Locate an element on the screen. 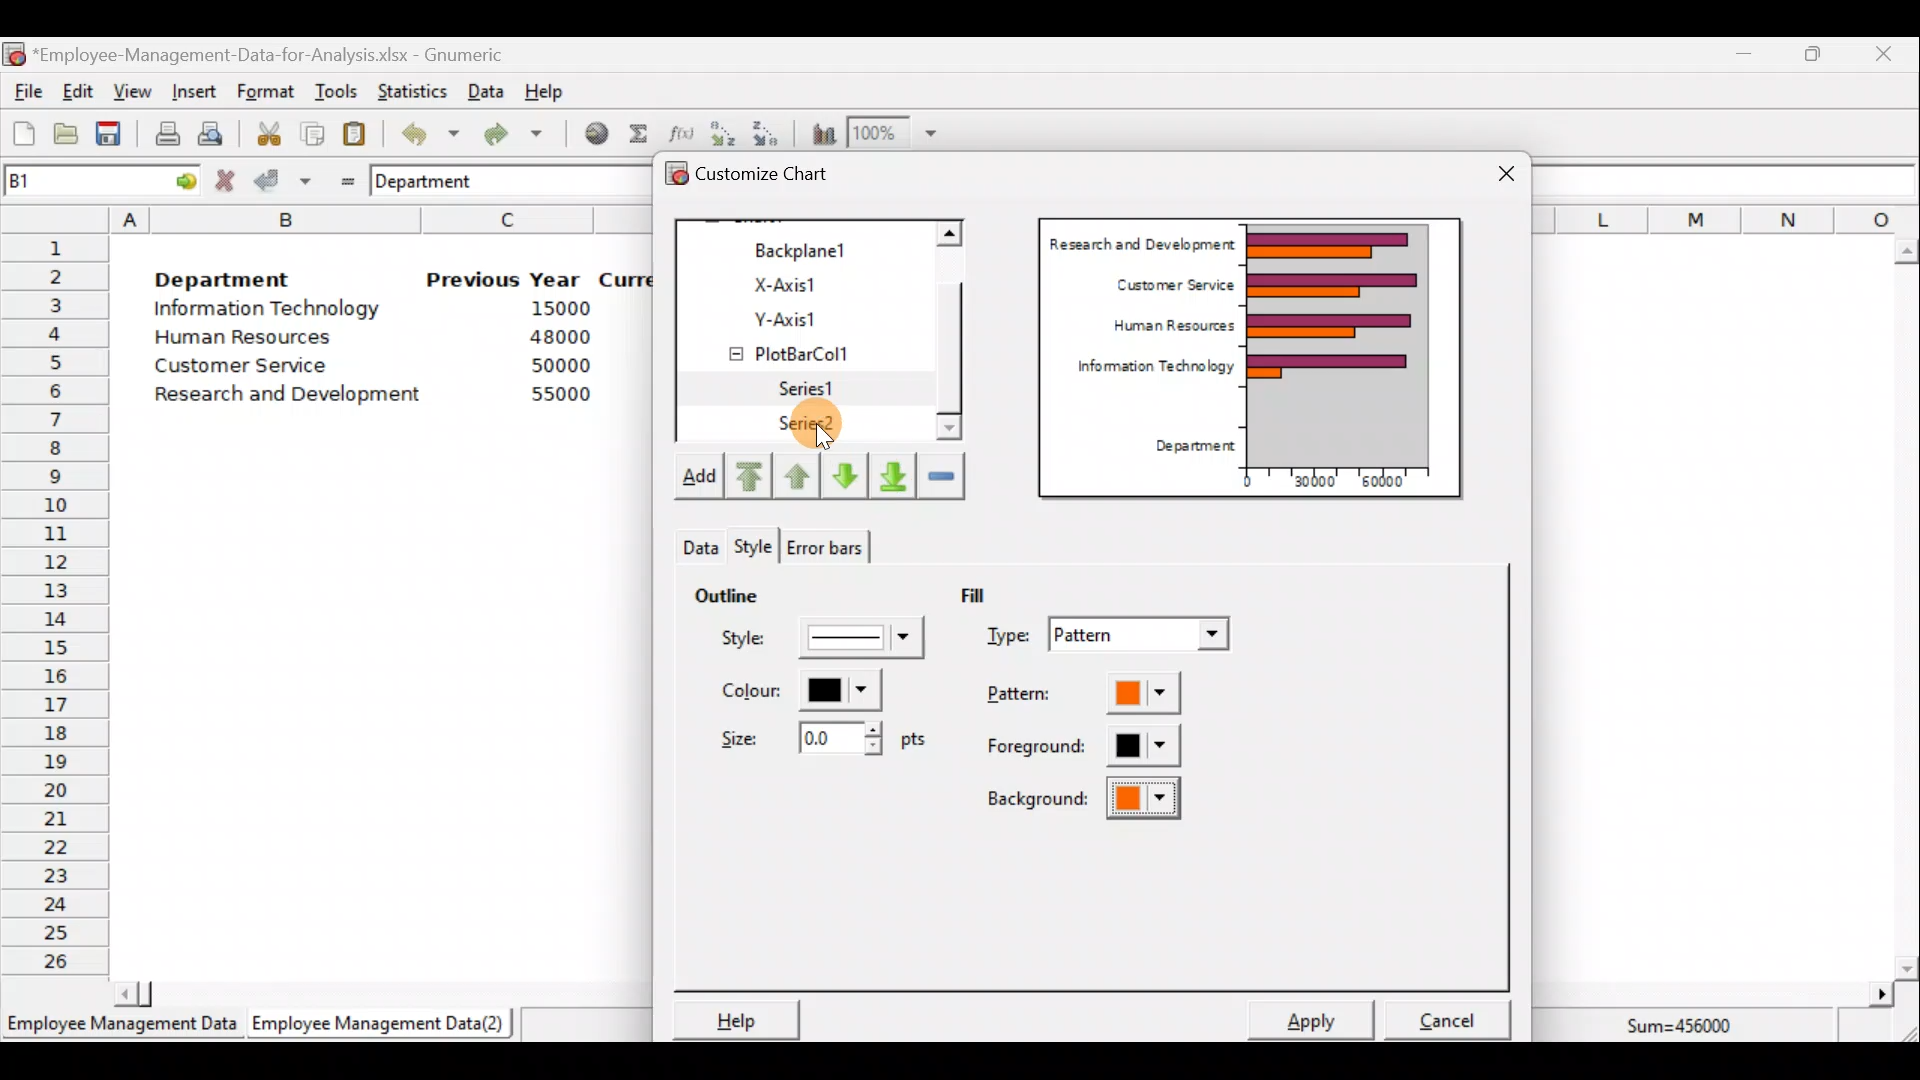 Image resolution: width=1920 pixels, height=1080 pixels. Accept change is located at coordinates (283, 179).